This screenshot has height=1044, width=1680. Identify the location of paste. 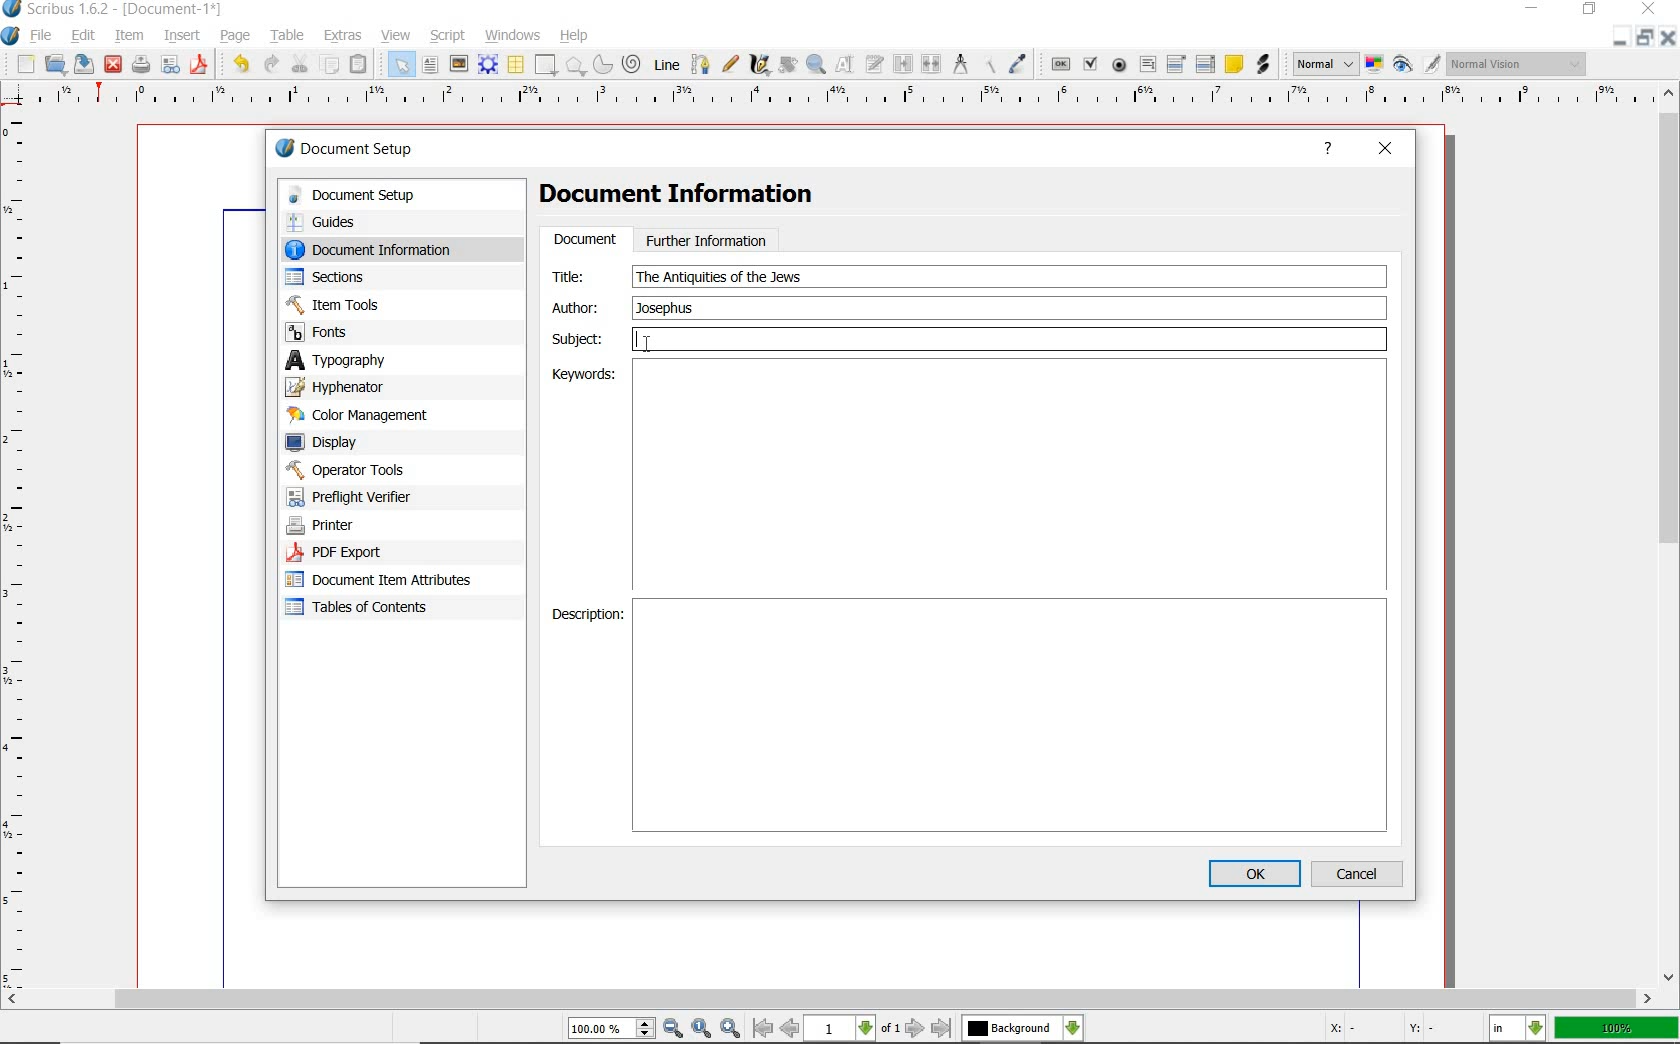
(362, 63).